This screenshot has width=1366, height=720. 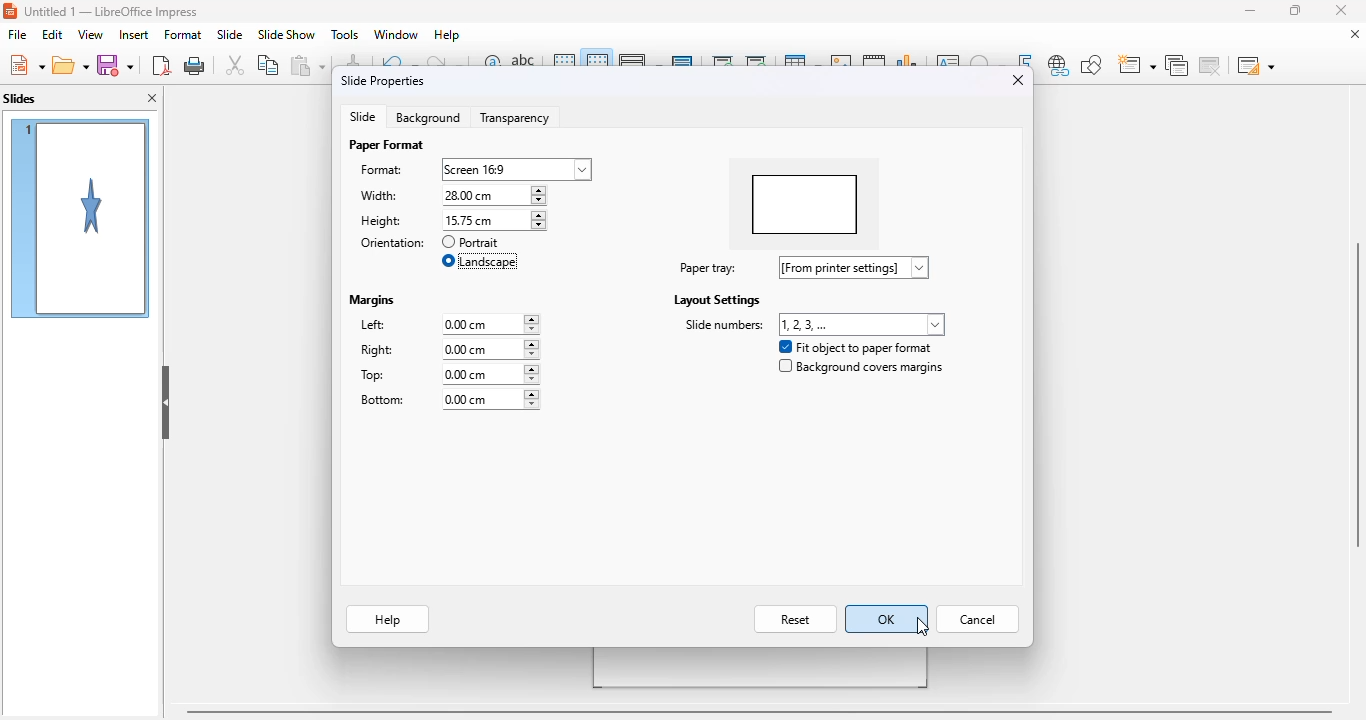 What do you see at coordinates (134, 35) in the screenshot?
I see `insert` at bounding box center [134, 35].